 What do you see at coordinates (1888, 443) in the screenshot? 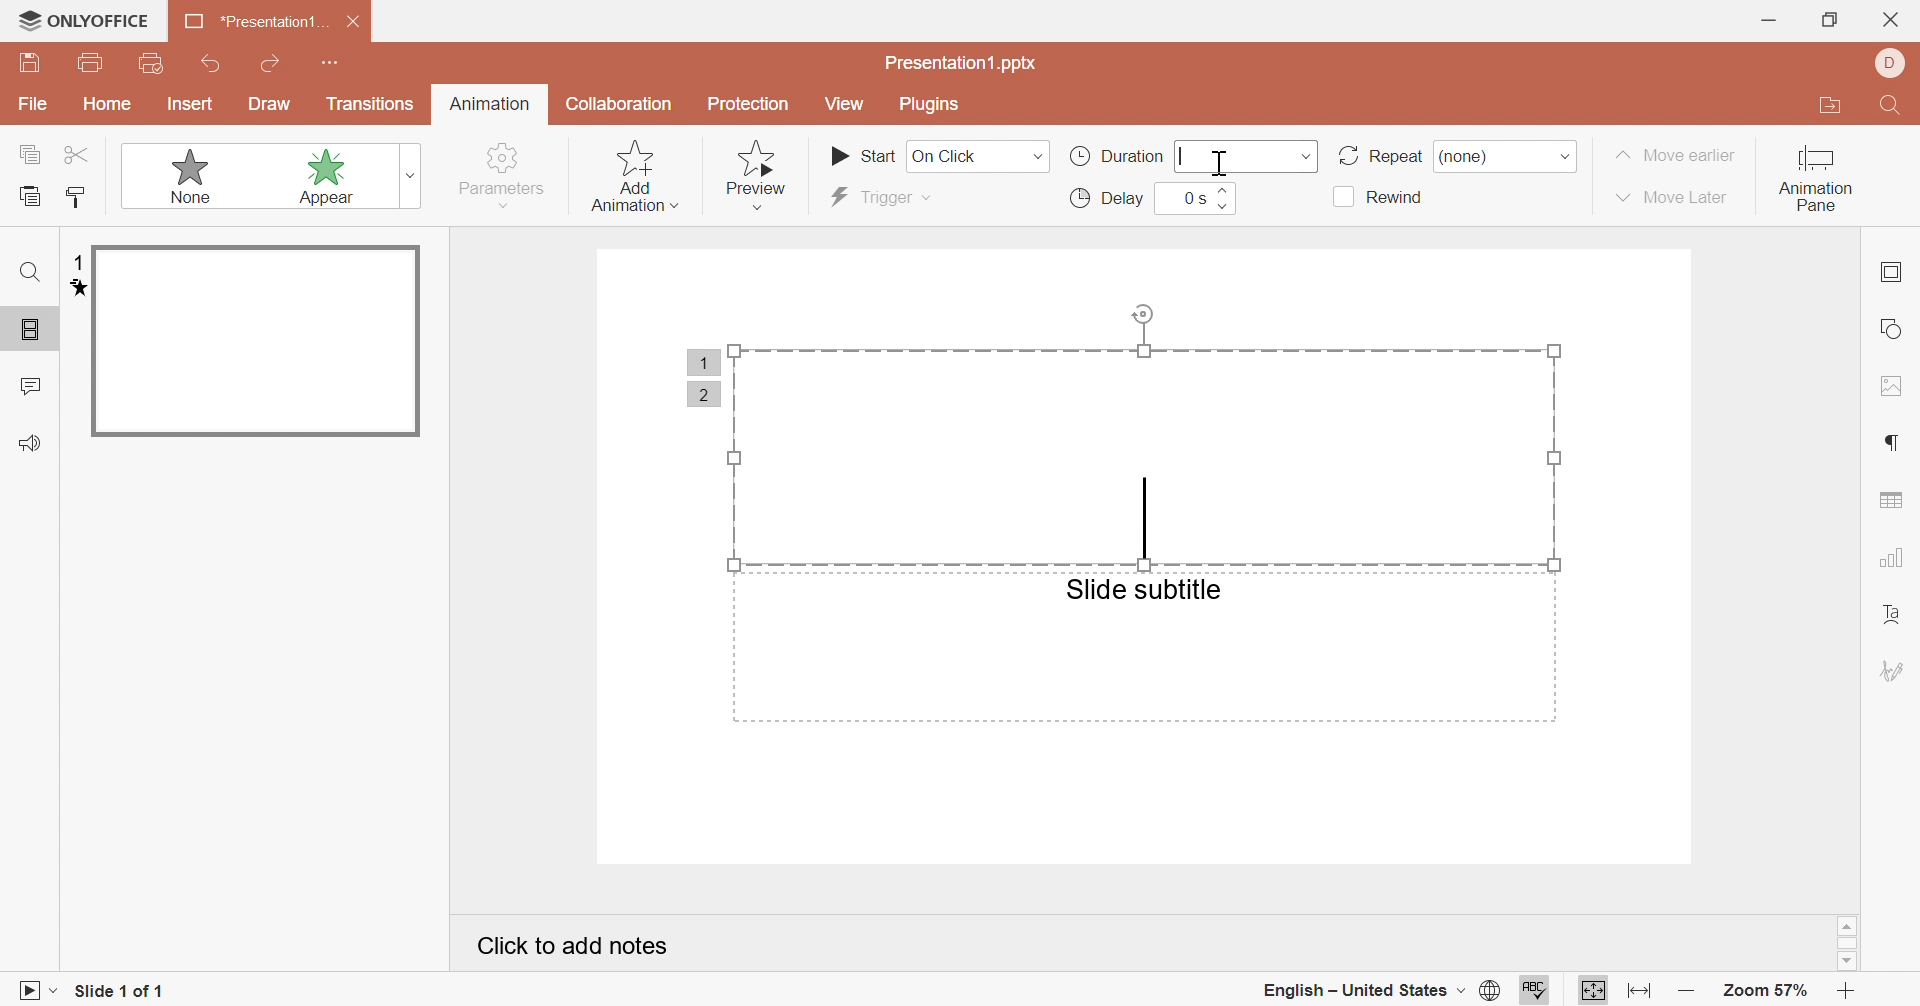
I see `paragraph settings` at bounding box center [1888, 443].